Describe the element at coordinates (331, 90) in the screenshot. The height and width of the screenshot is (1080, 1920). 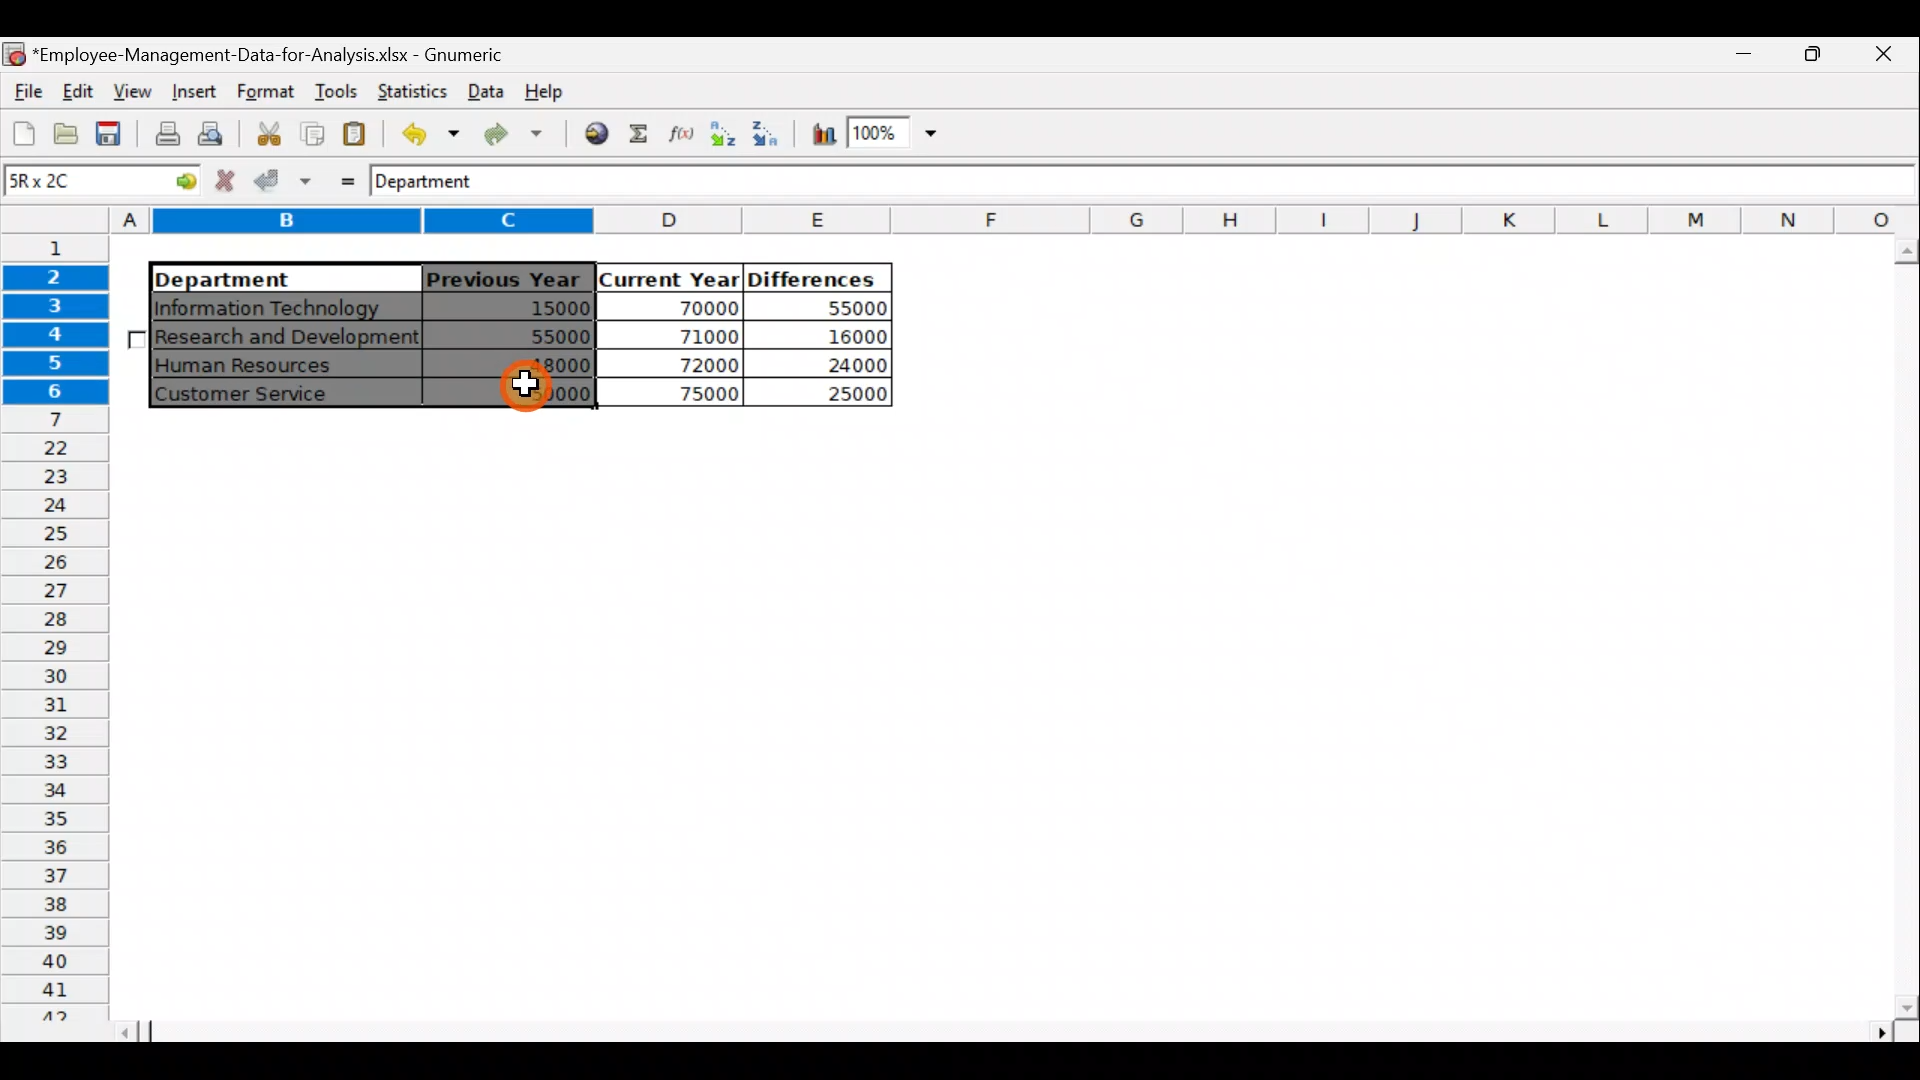
I see `Tools` at that location.